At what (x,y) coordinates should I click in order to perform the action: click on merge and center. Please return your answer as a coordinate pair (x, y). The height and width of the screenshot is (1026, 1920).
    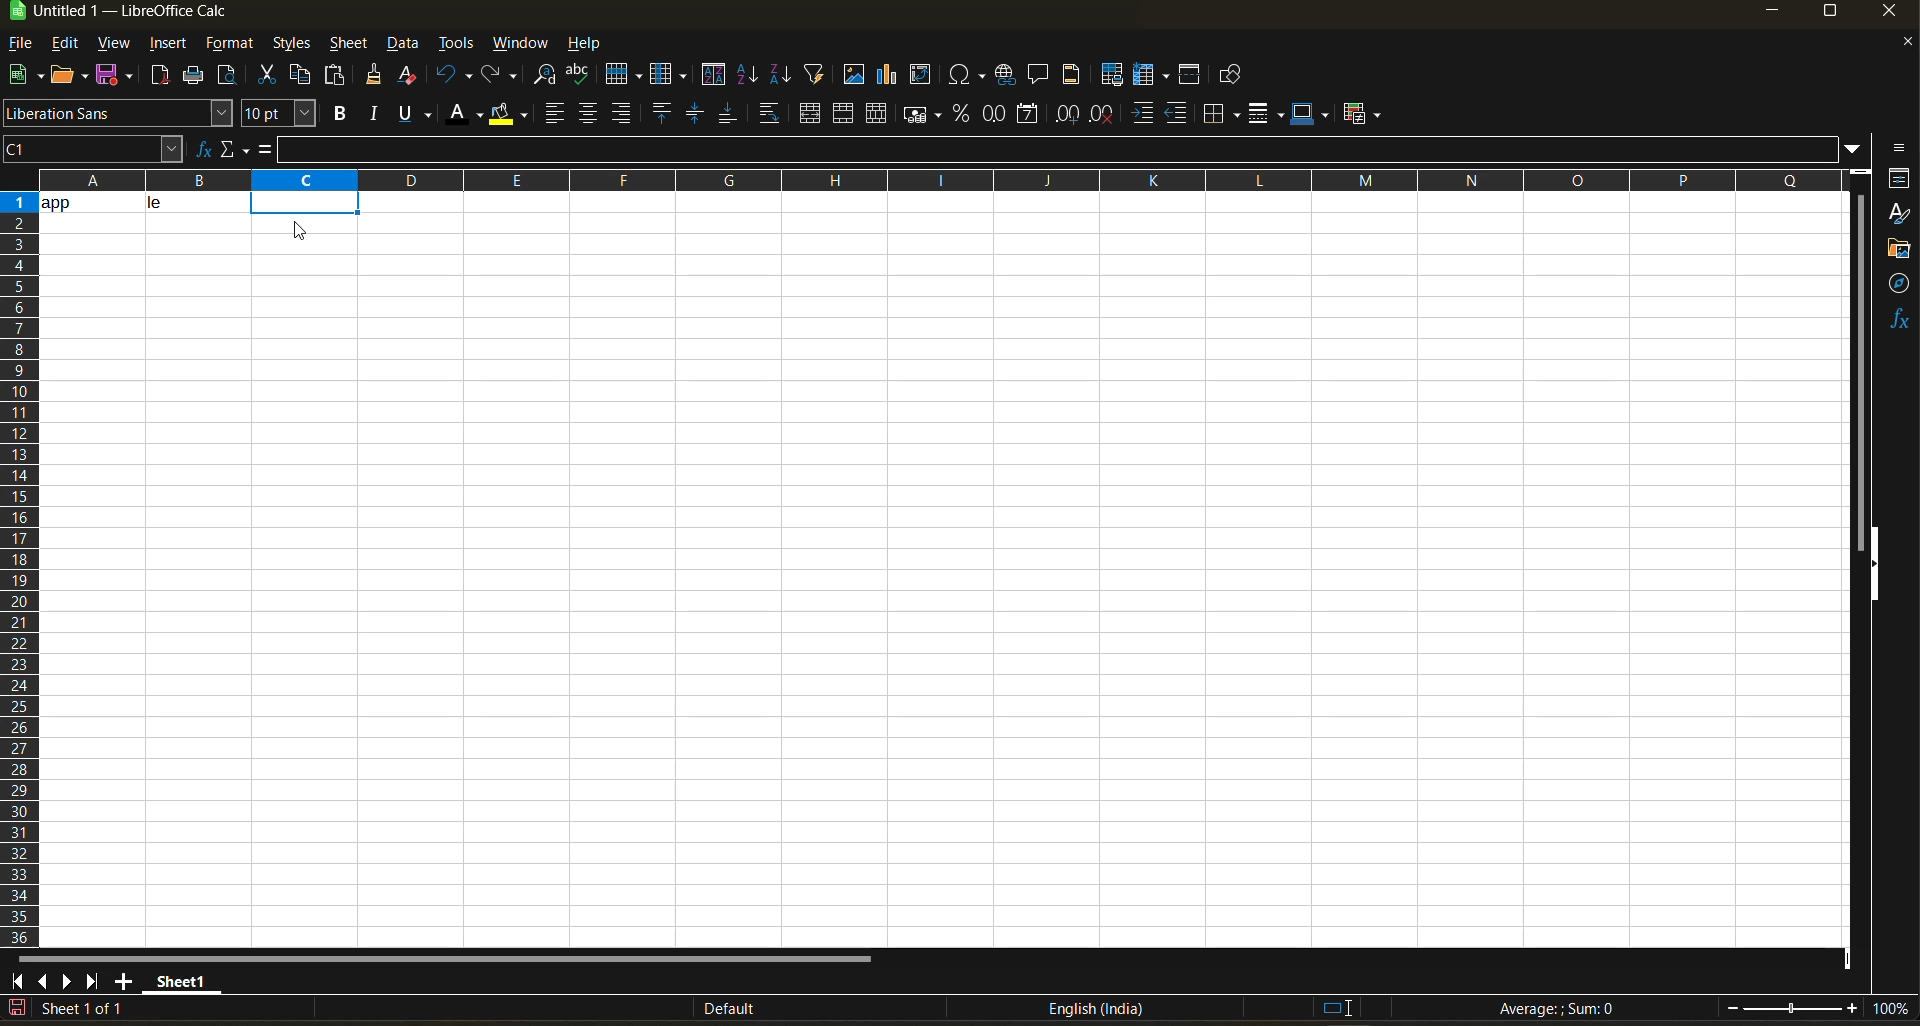
    Looking at the image, I should click on (810, 116).